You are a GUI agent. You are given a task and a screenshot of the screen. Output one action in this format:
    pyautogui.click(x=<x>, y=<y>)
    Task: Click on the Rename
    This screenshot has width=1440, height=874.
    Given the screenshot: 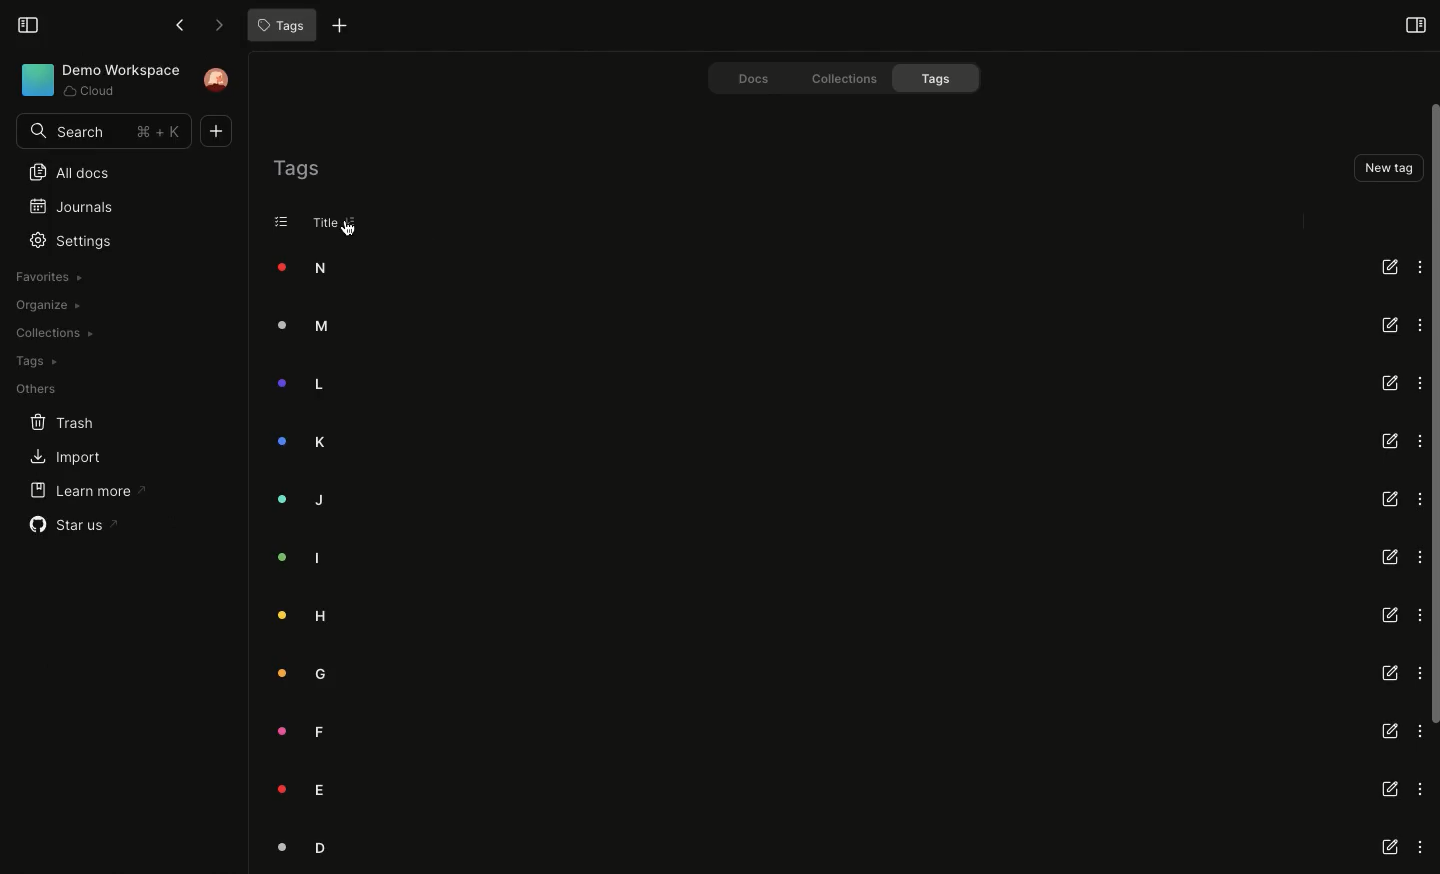 What is the action you would take?
    pyautogui.click(x=1391, y=438)
    